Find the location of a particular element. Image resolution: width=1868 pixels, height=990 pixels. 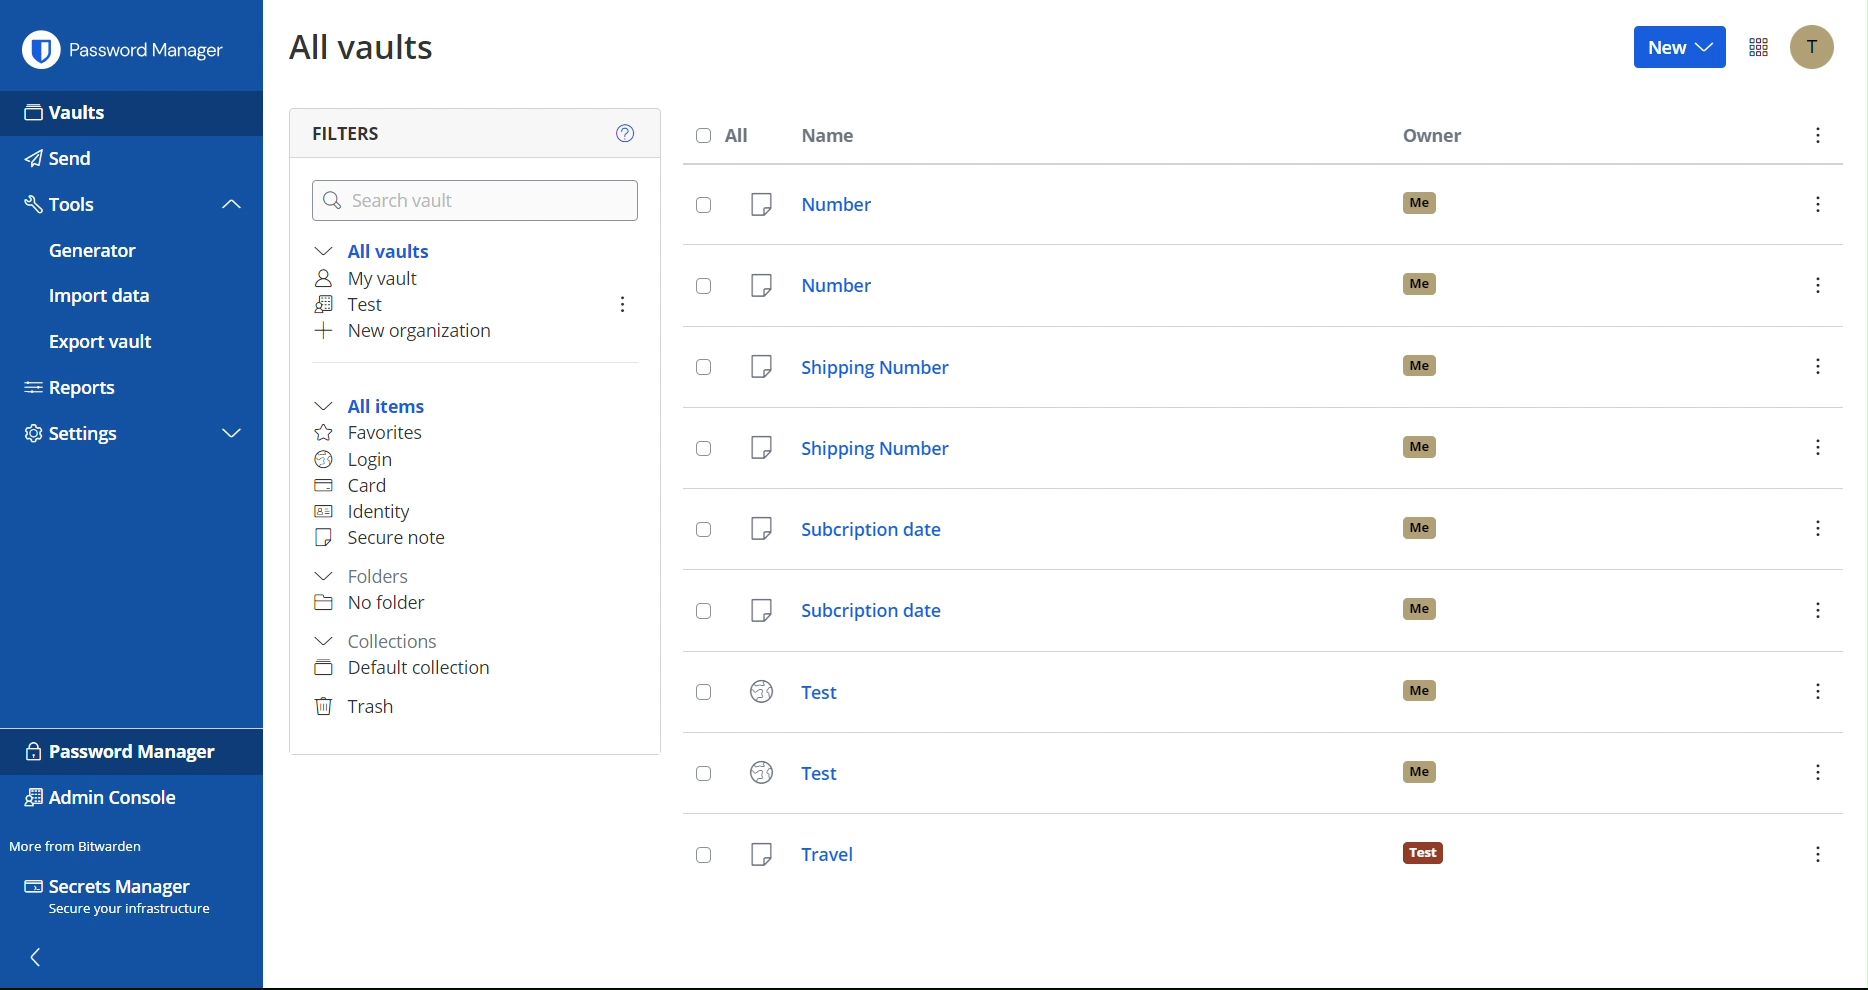

select entry is located at coordinates (701, 525).